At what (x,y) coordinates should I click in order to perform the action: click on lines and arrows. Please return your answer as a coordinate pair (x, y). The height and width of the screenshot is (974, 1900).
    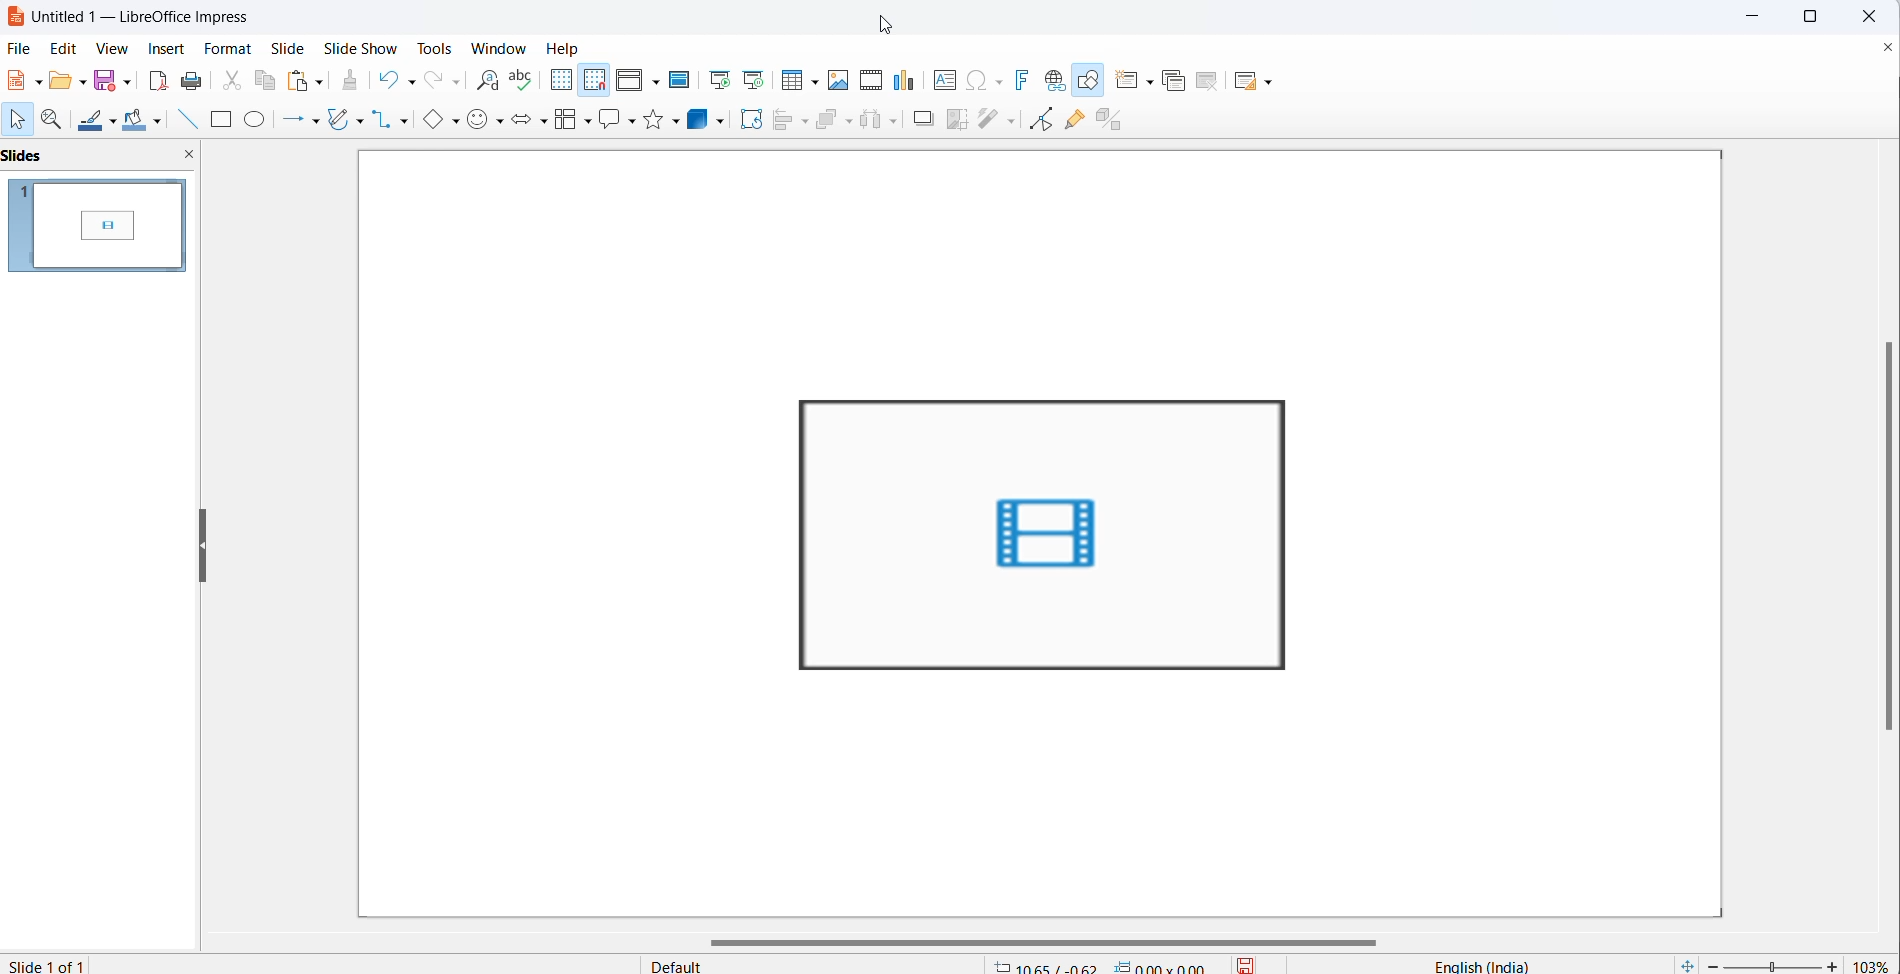
    Looking at the image, I should click on (293, 120).